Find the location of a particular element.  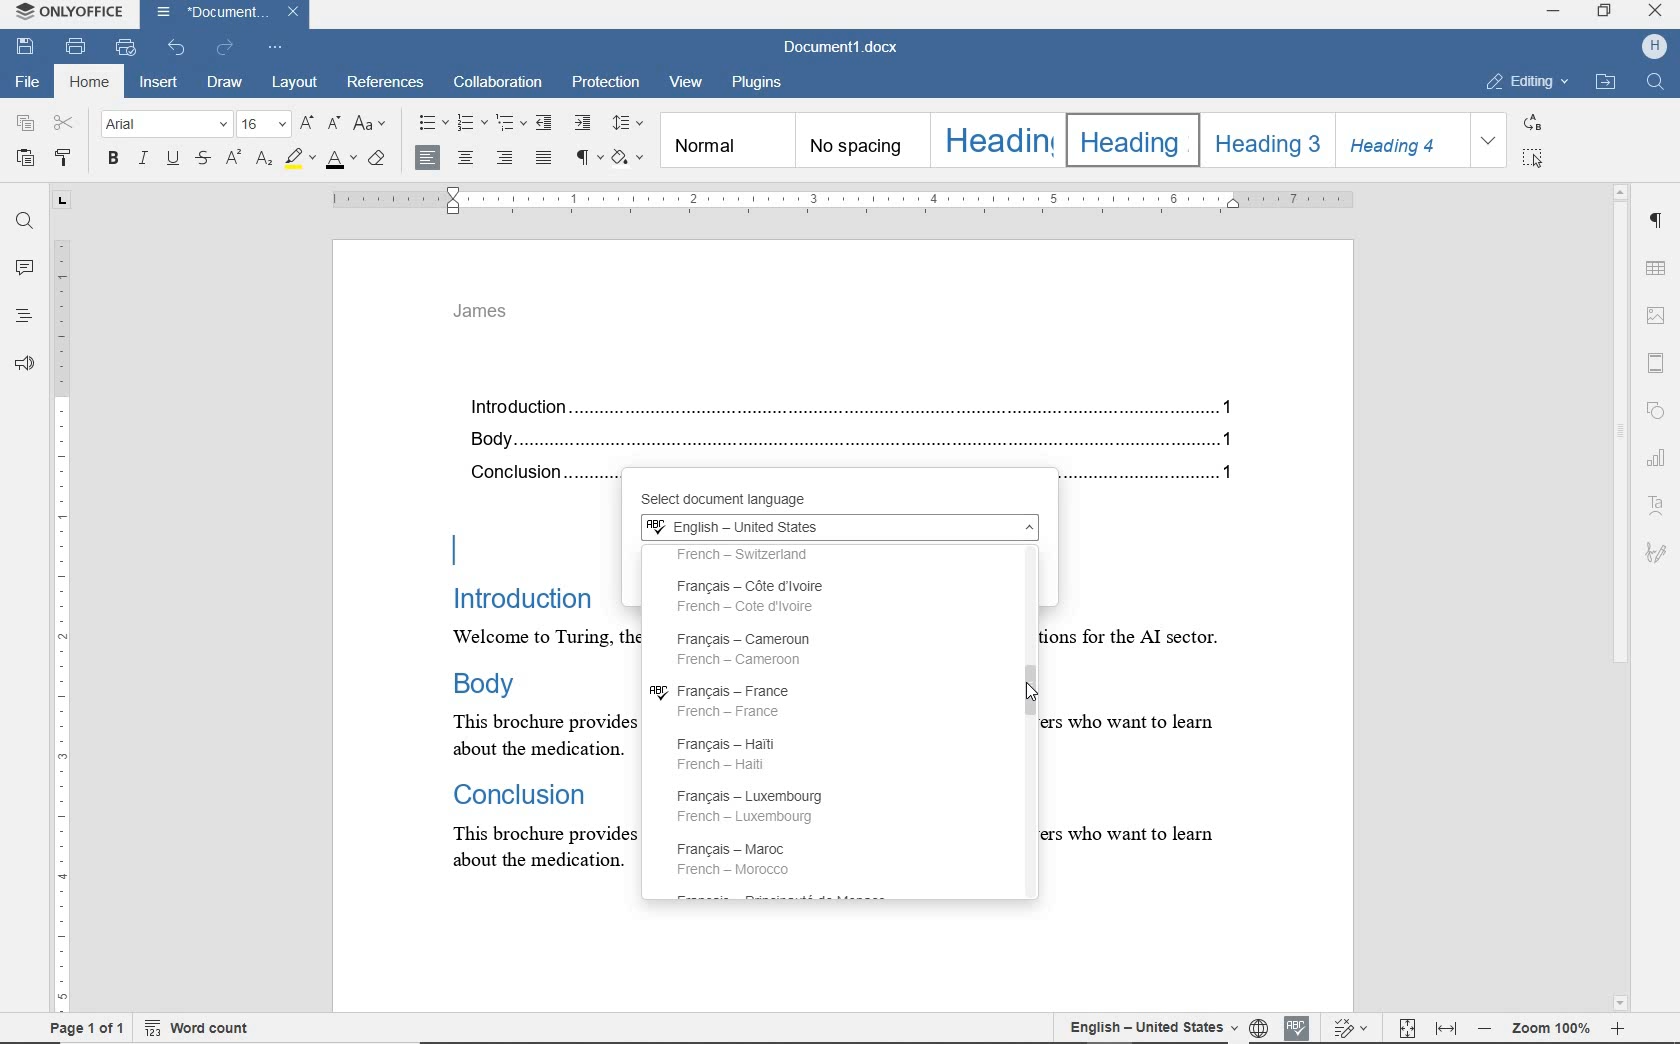

charts is located at coordinates (1661, 455).